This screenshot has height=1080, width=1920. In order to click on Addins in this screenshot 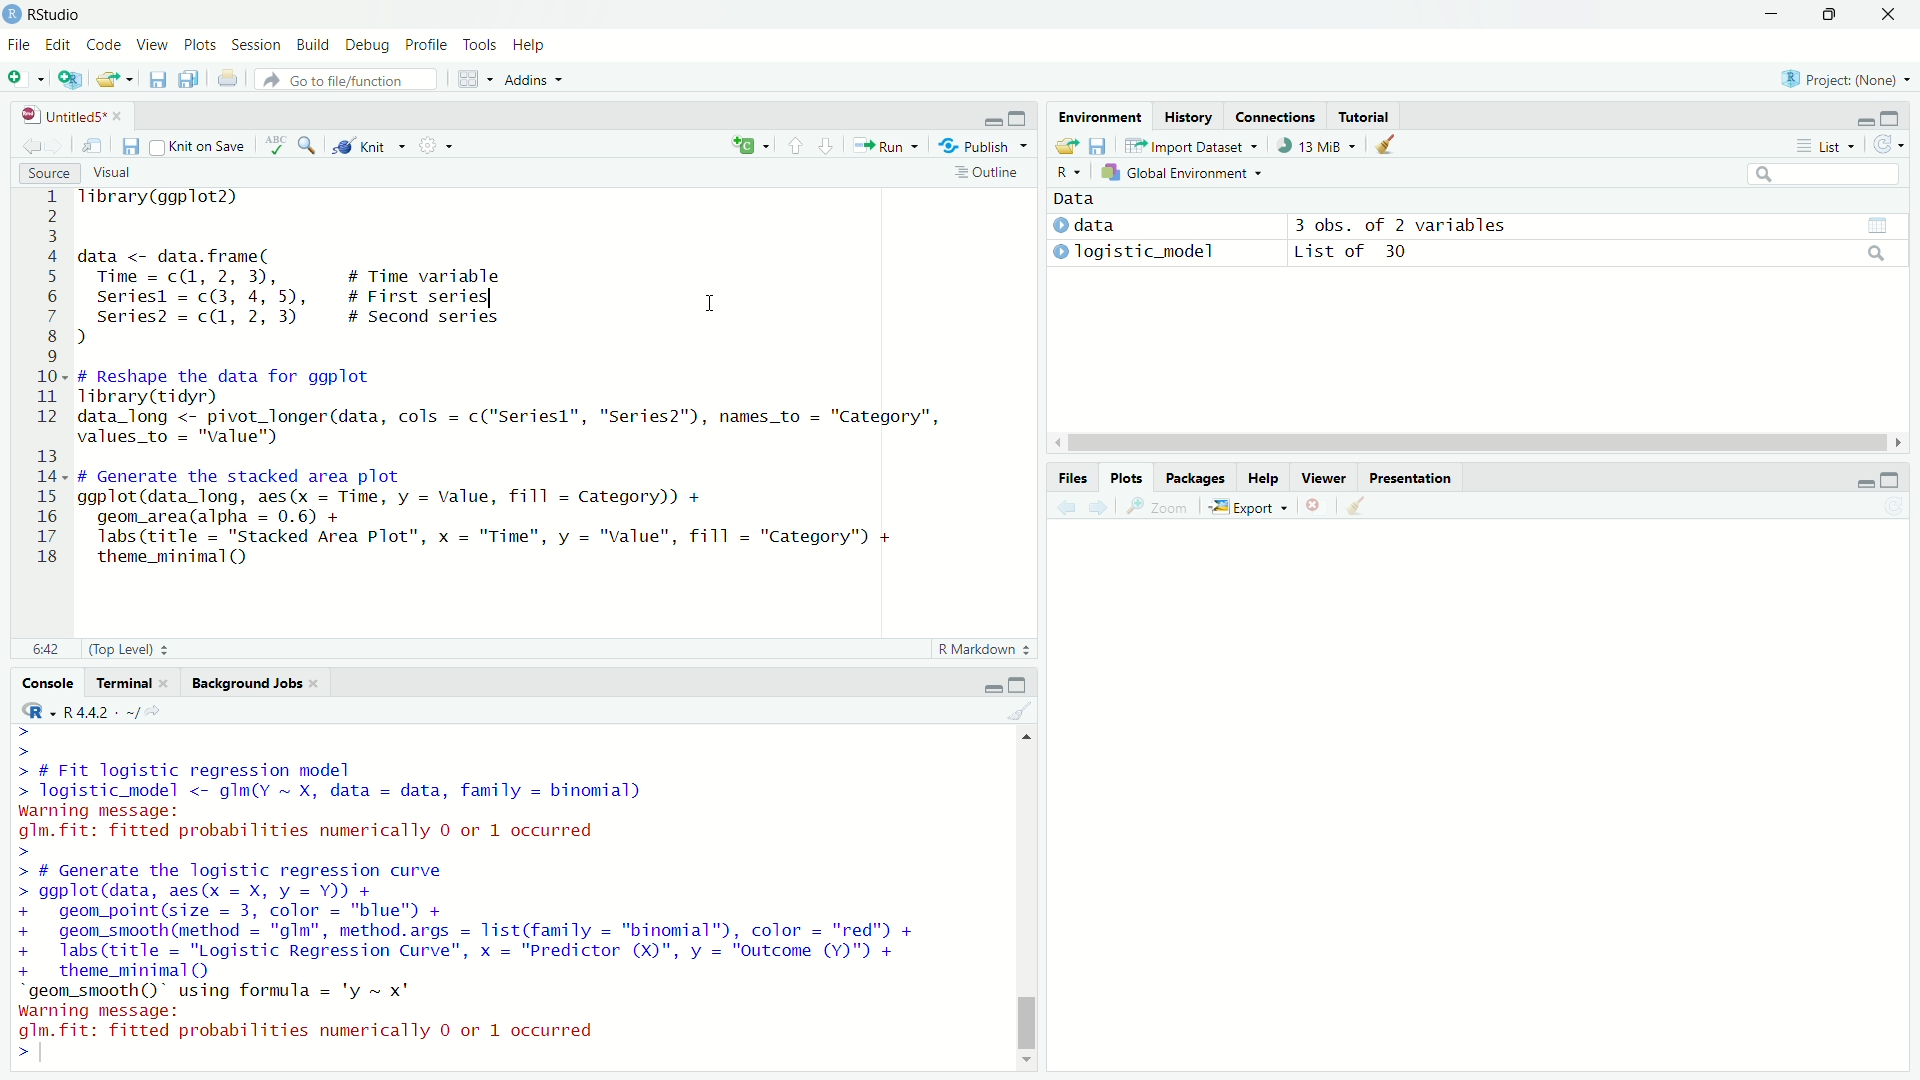, I will do `click(528, 80)`.